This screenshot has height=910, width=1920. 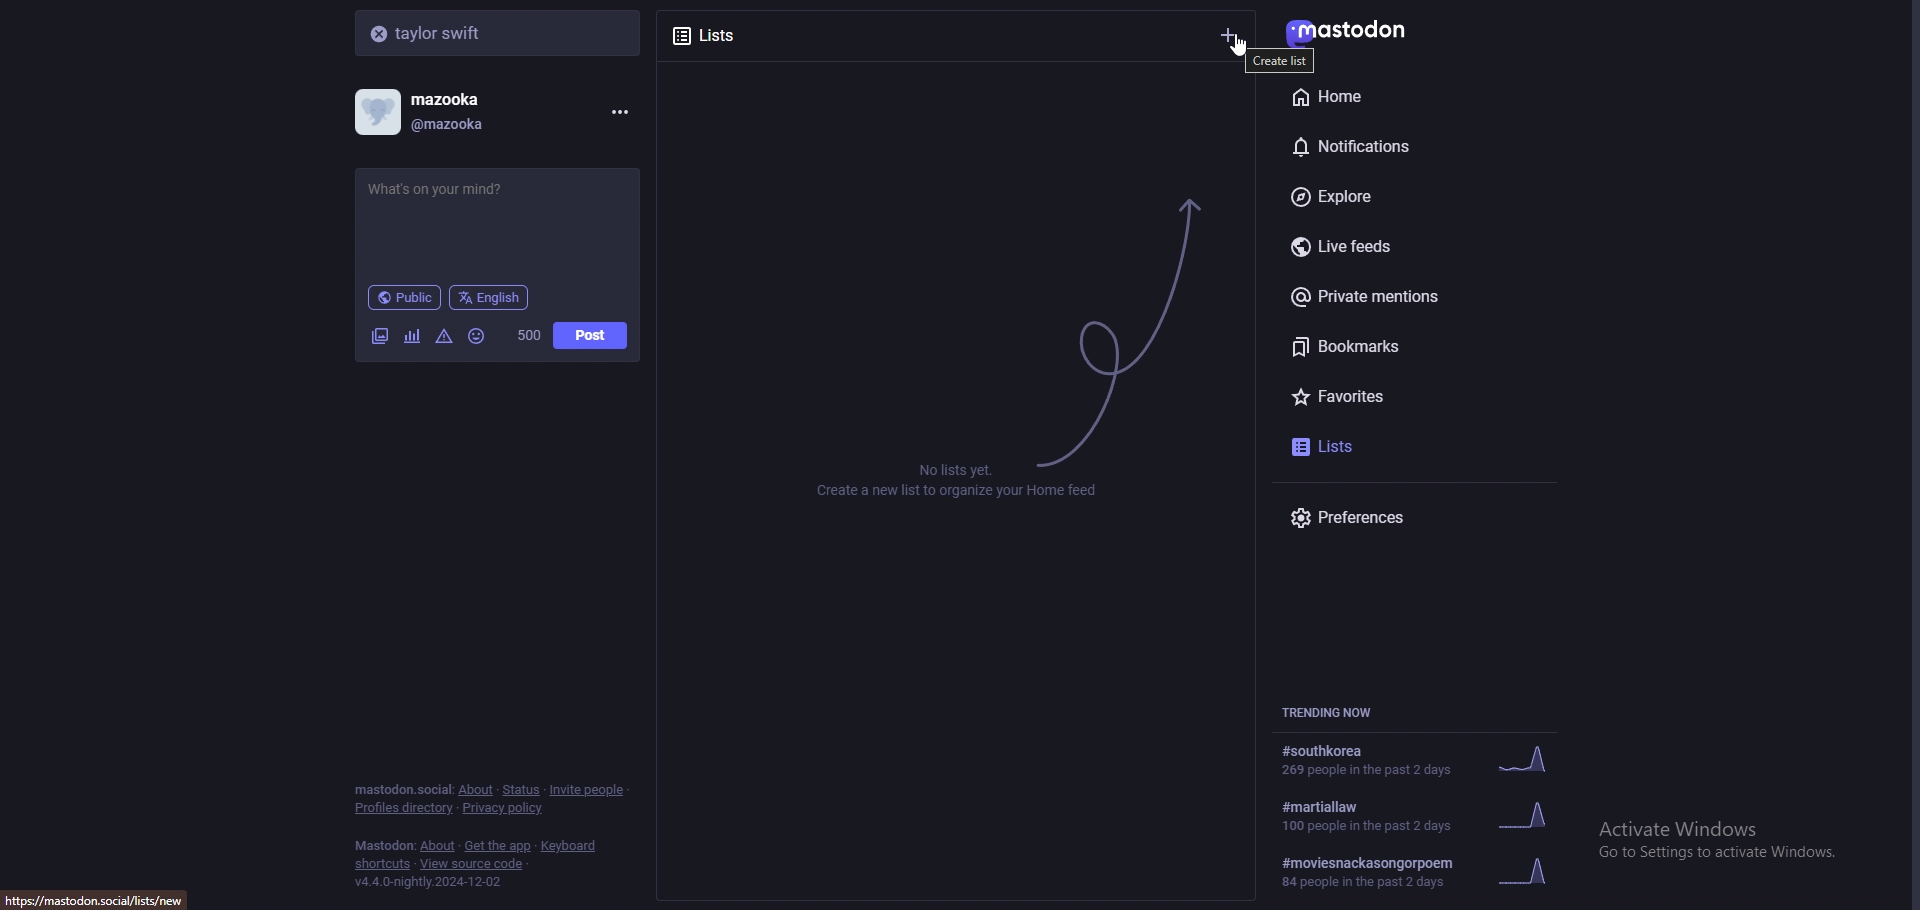 I want to click on poll, so click(x=412, y=336).